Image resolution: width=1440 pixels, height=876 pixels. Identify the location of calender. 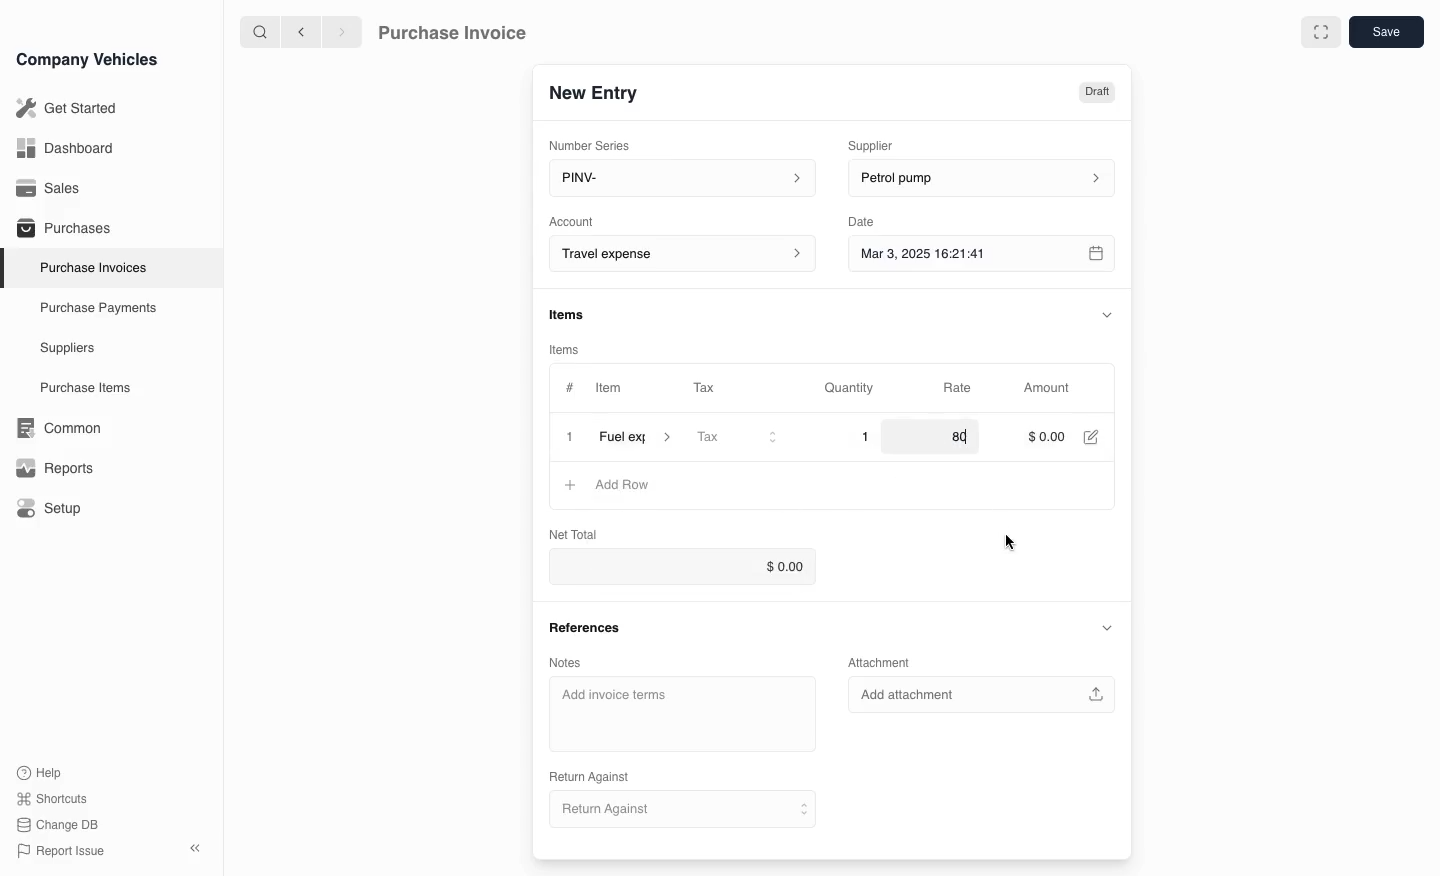
(1098, 255).